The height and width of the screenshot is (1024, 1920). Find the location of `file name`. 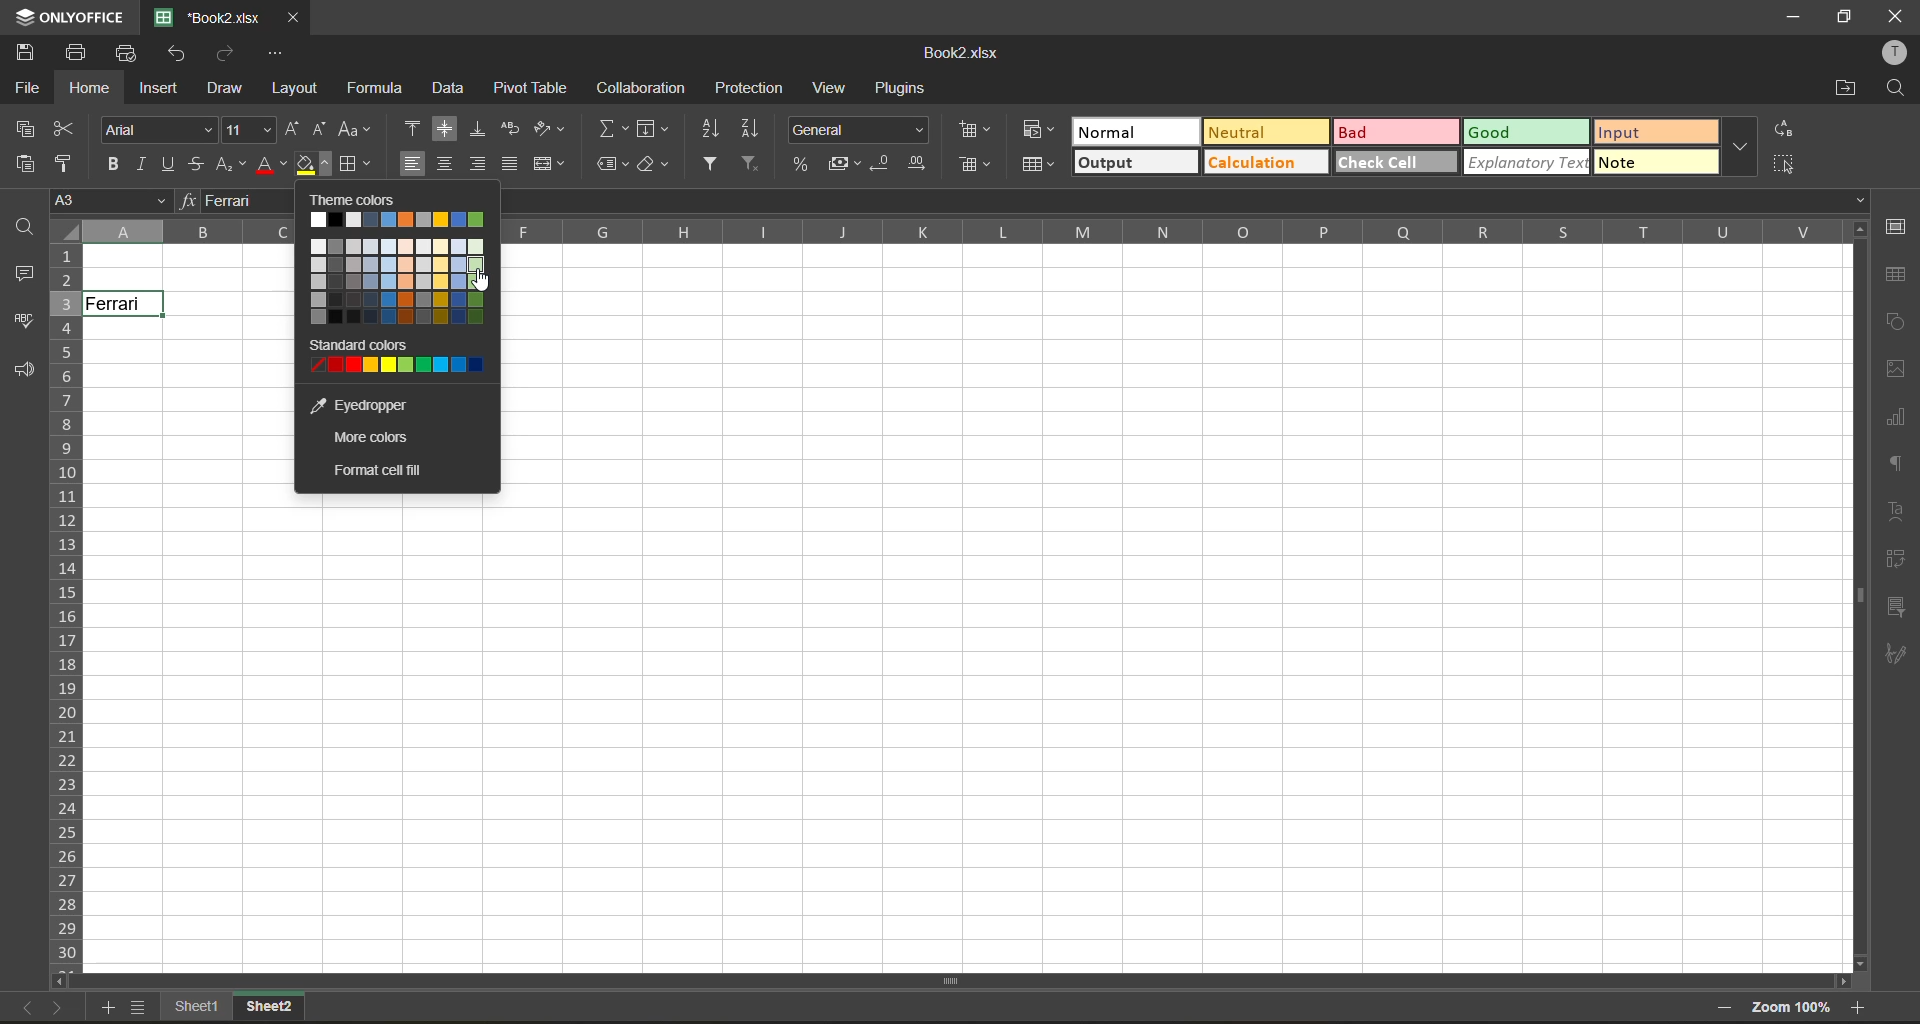

file name is located at coordinates (205, 15).